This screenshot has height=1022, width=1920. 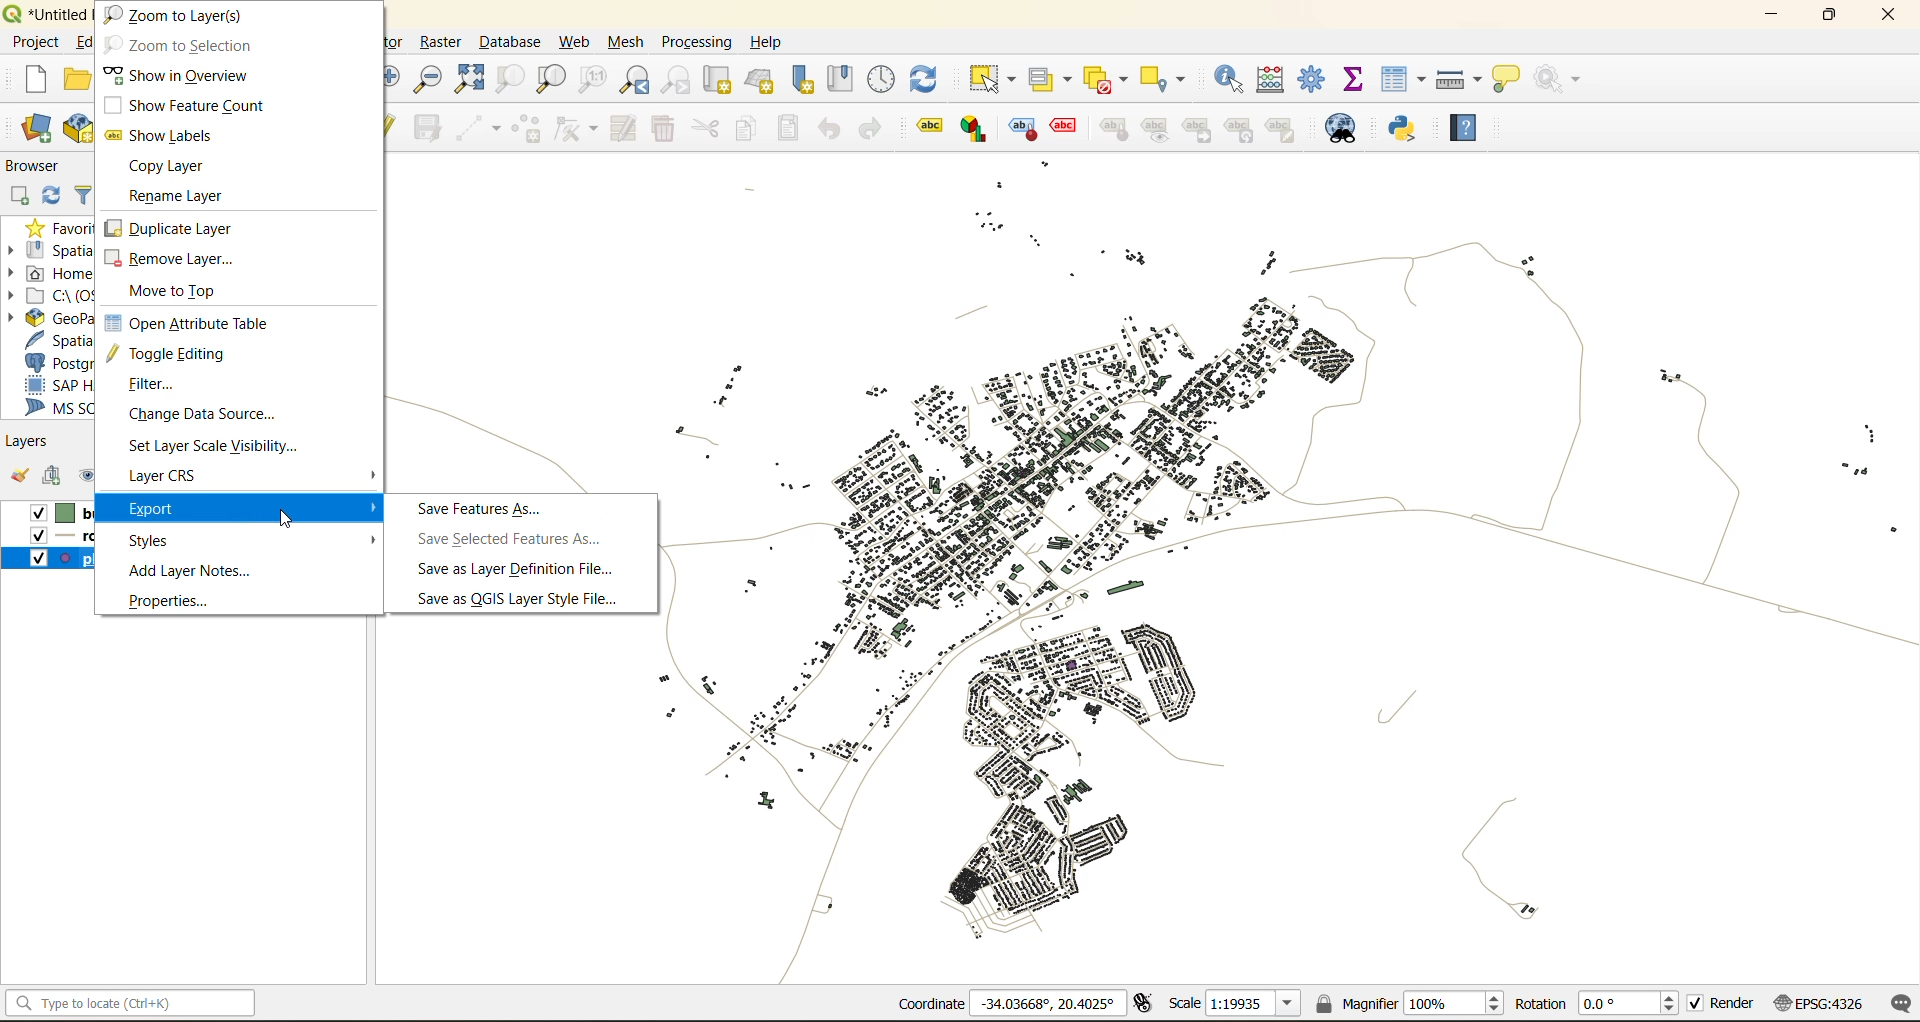 I want to click on map, so click(x=1286, y=591).